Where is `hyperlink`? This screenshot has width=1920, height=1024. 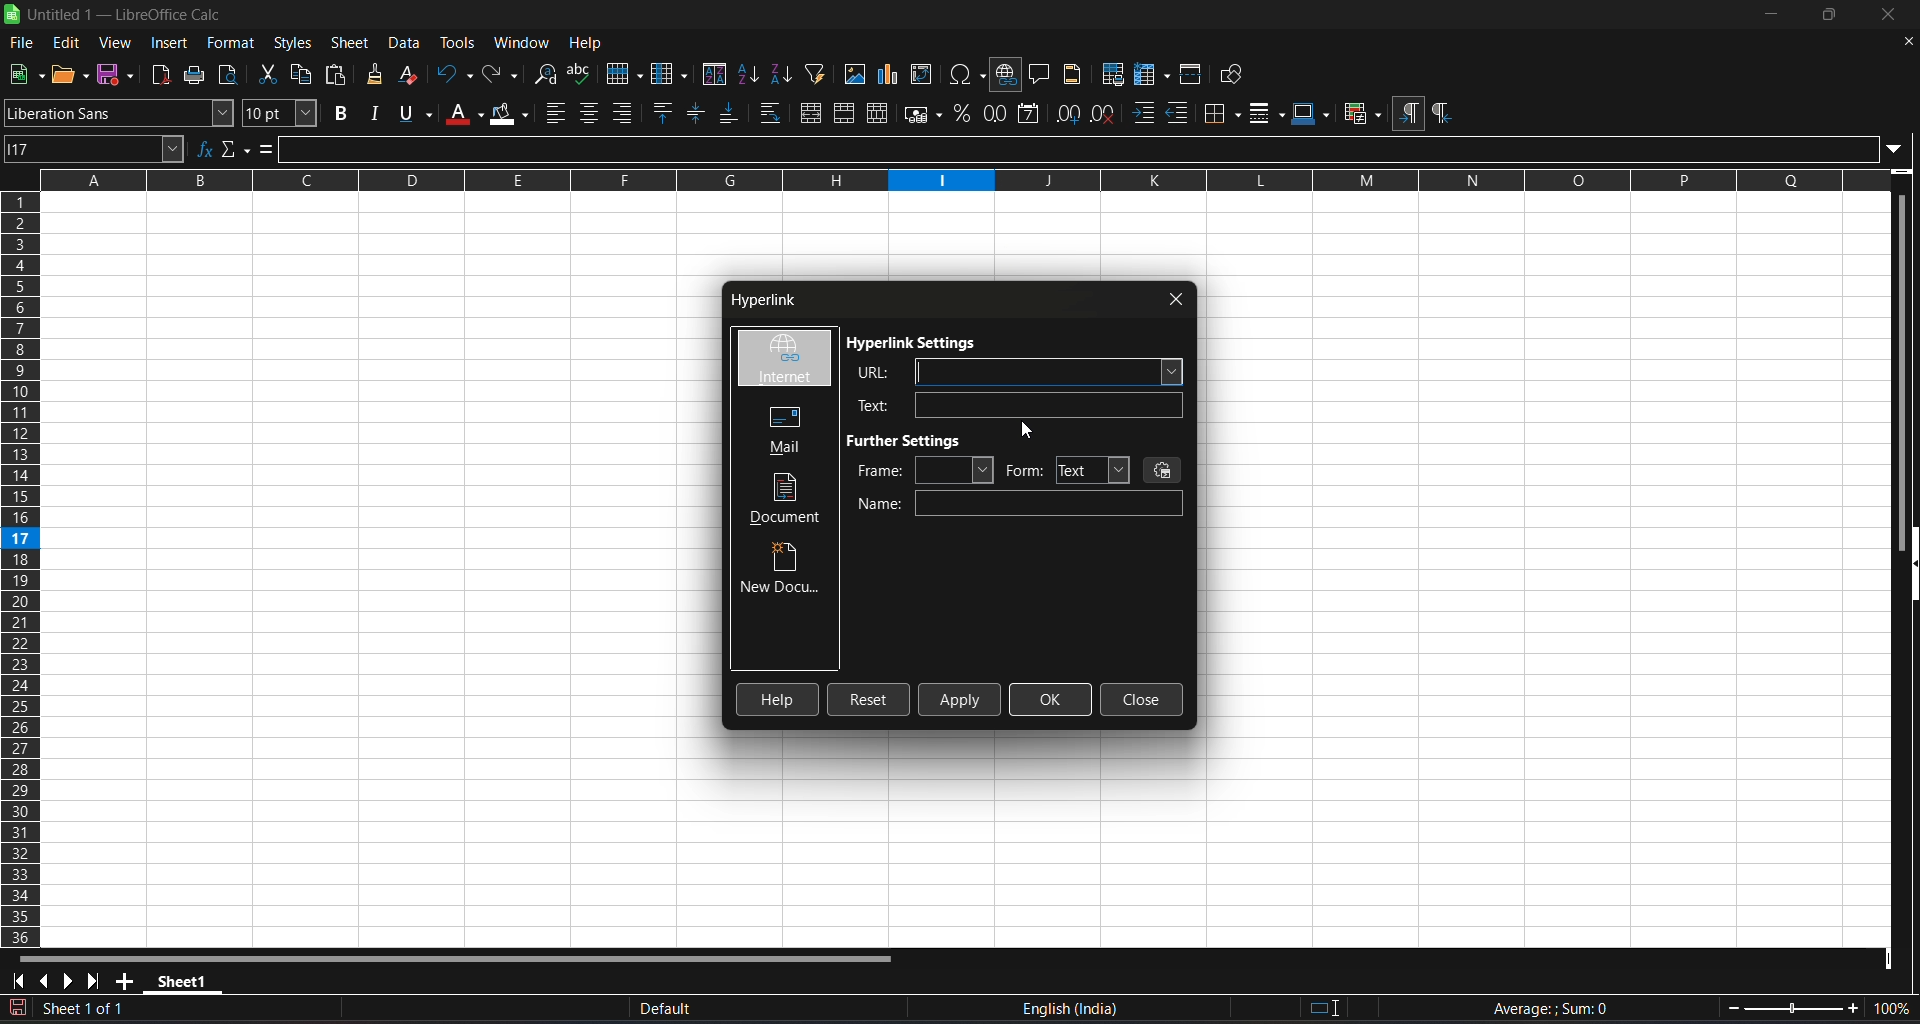
hyperlink is located at coordinates (760, 302).